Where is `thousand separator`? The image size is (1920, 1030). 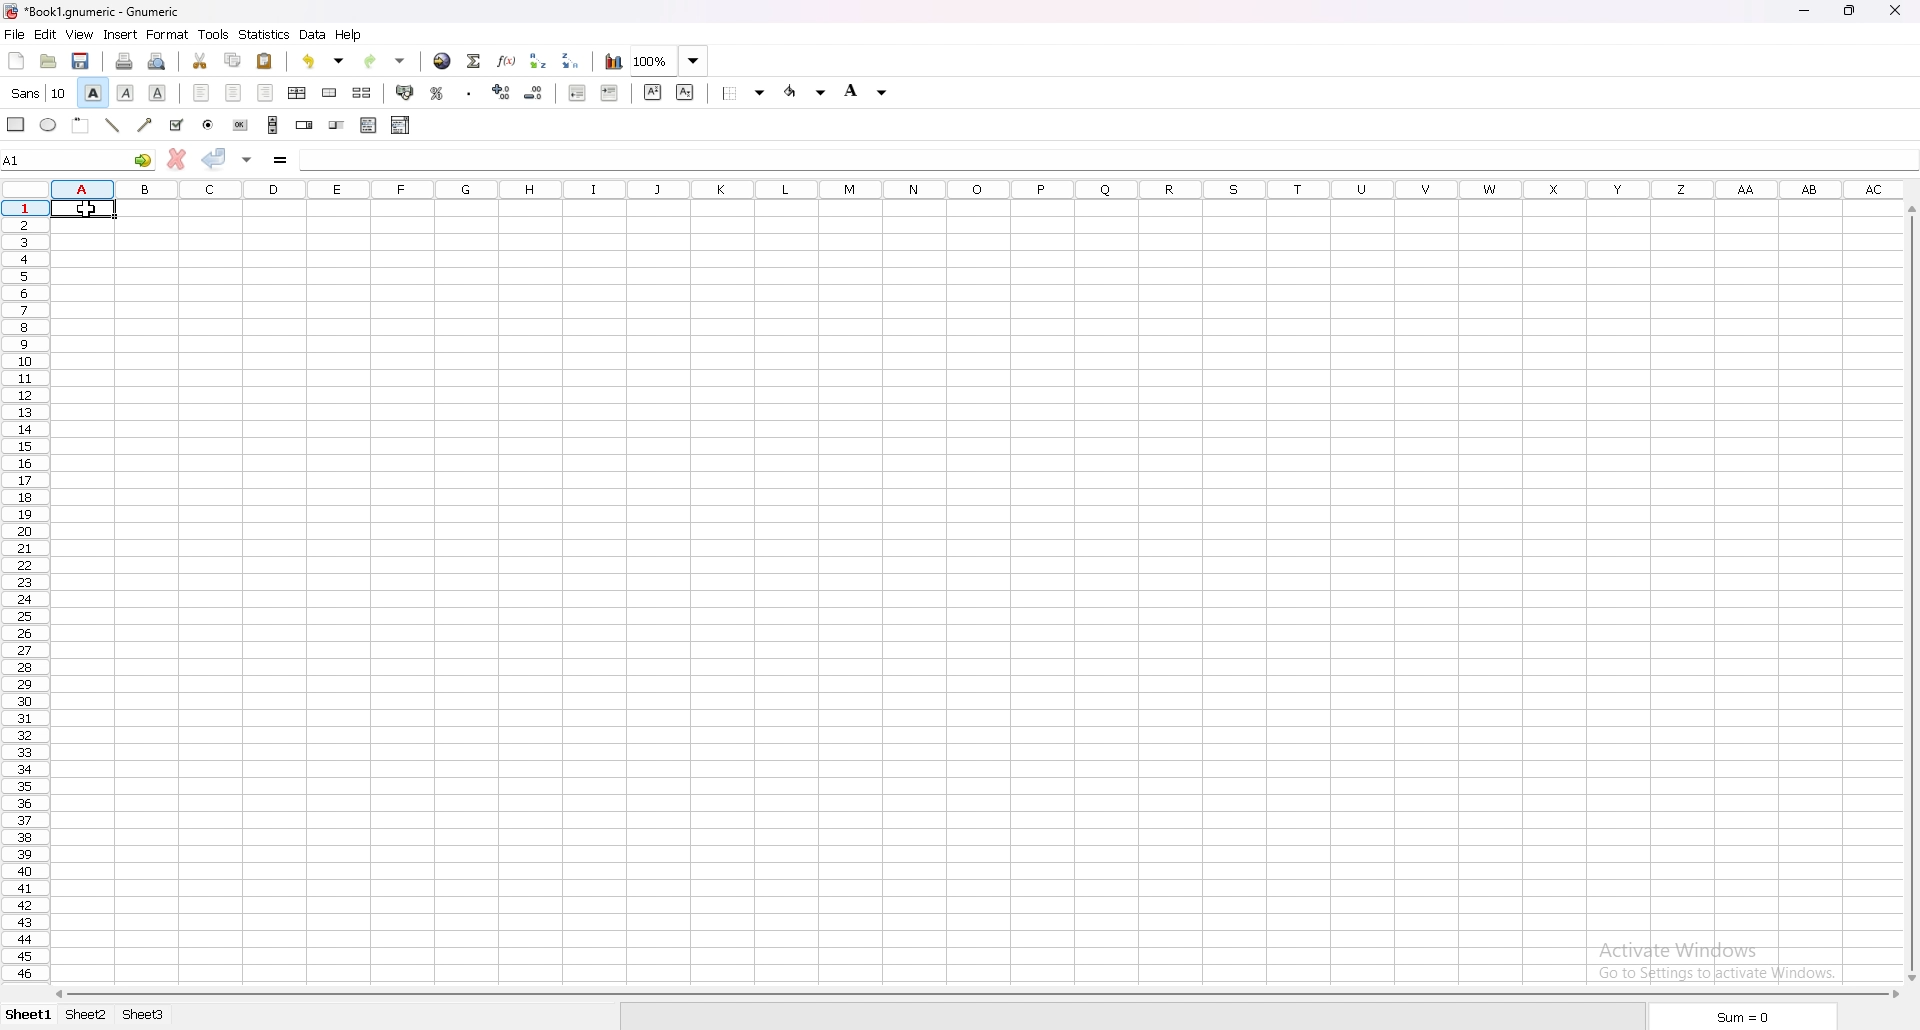
thousand separator is located at coordinates (469, 93).